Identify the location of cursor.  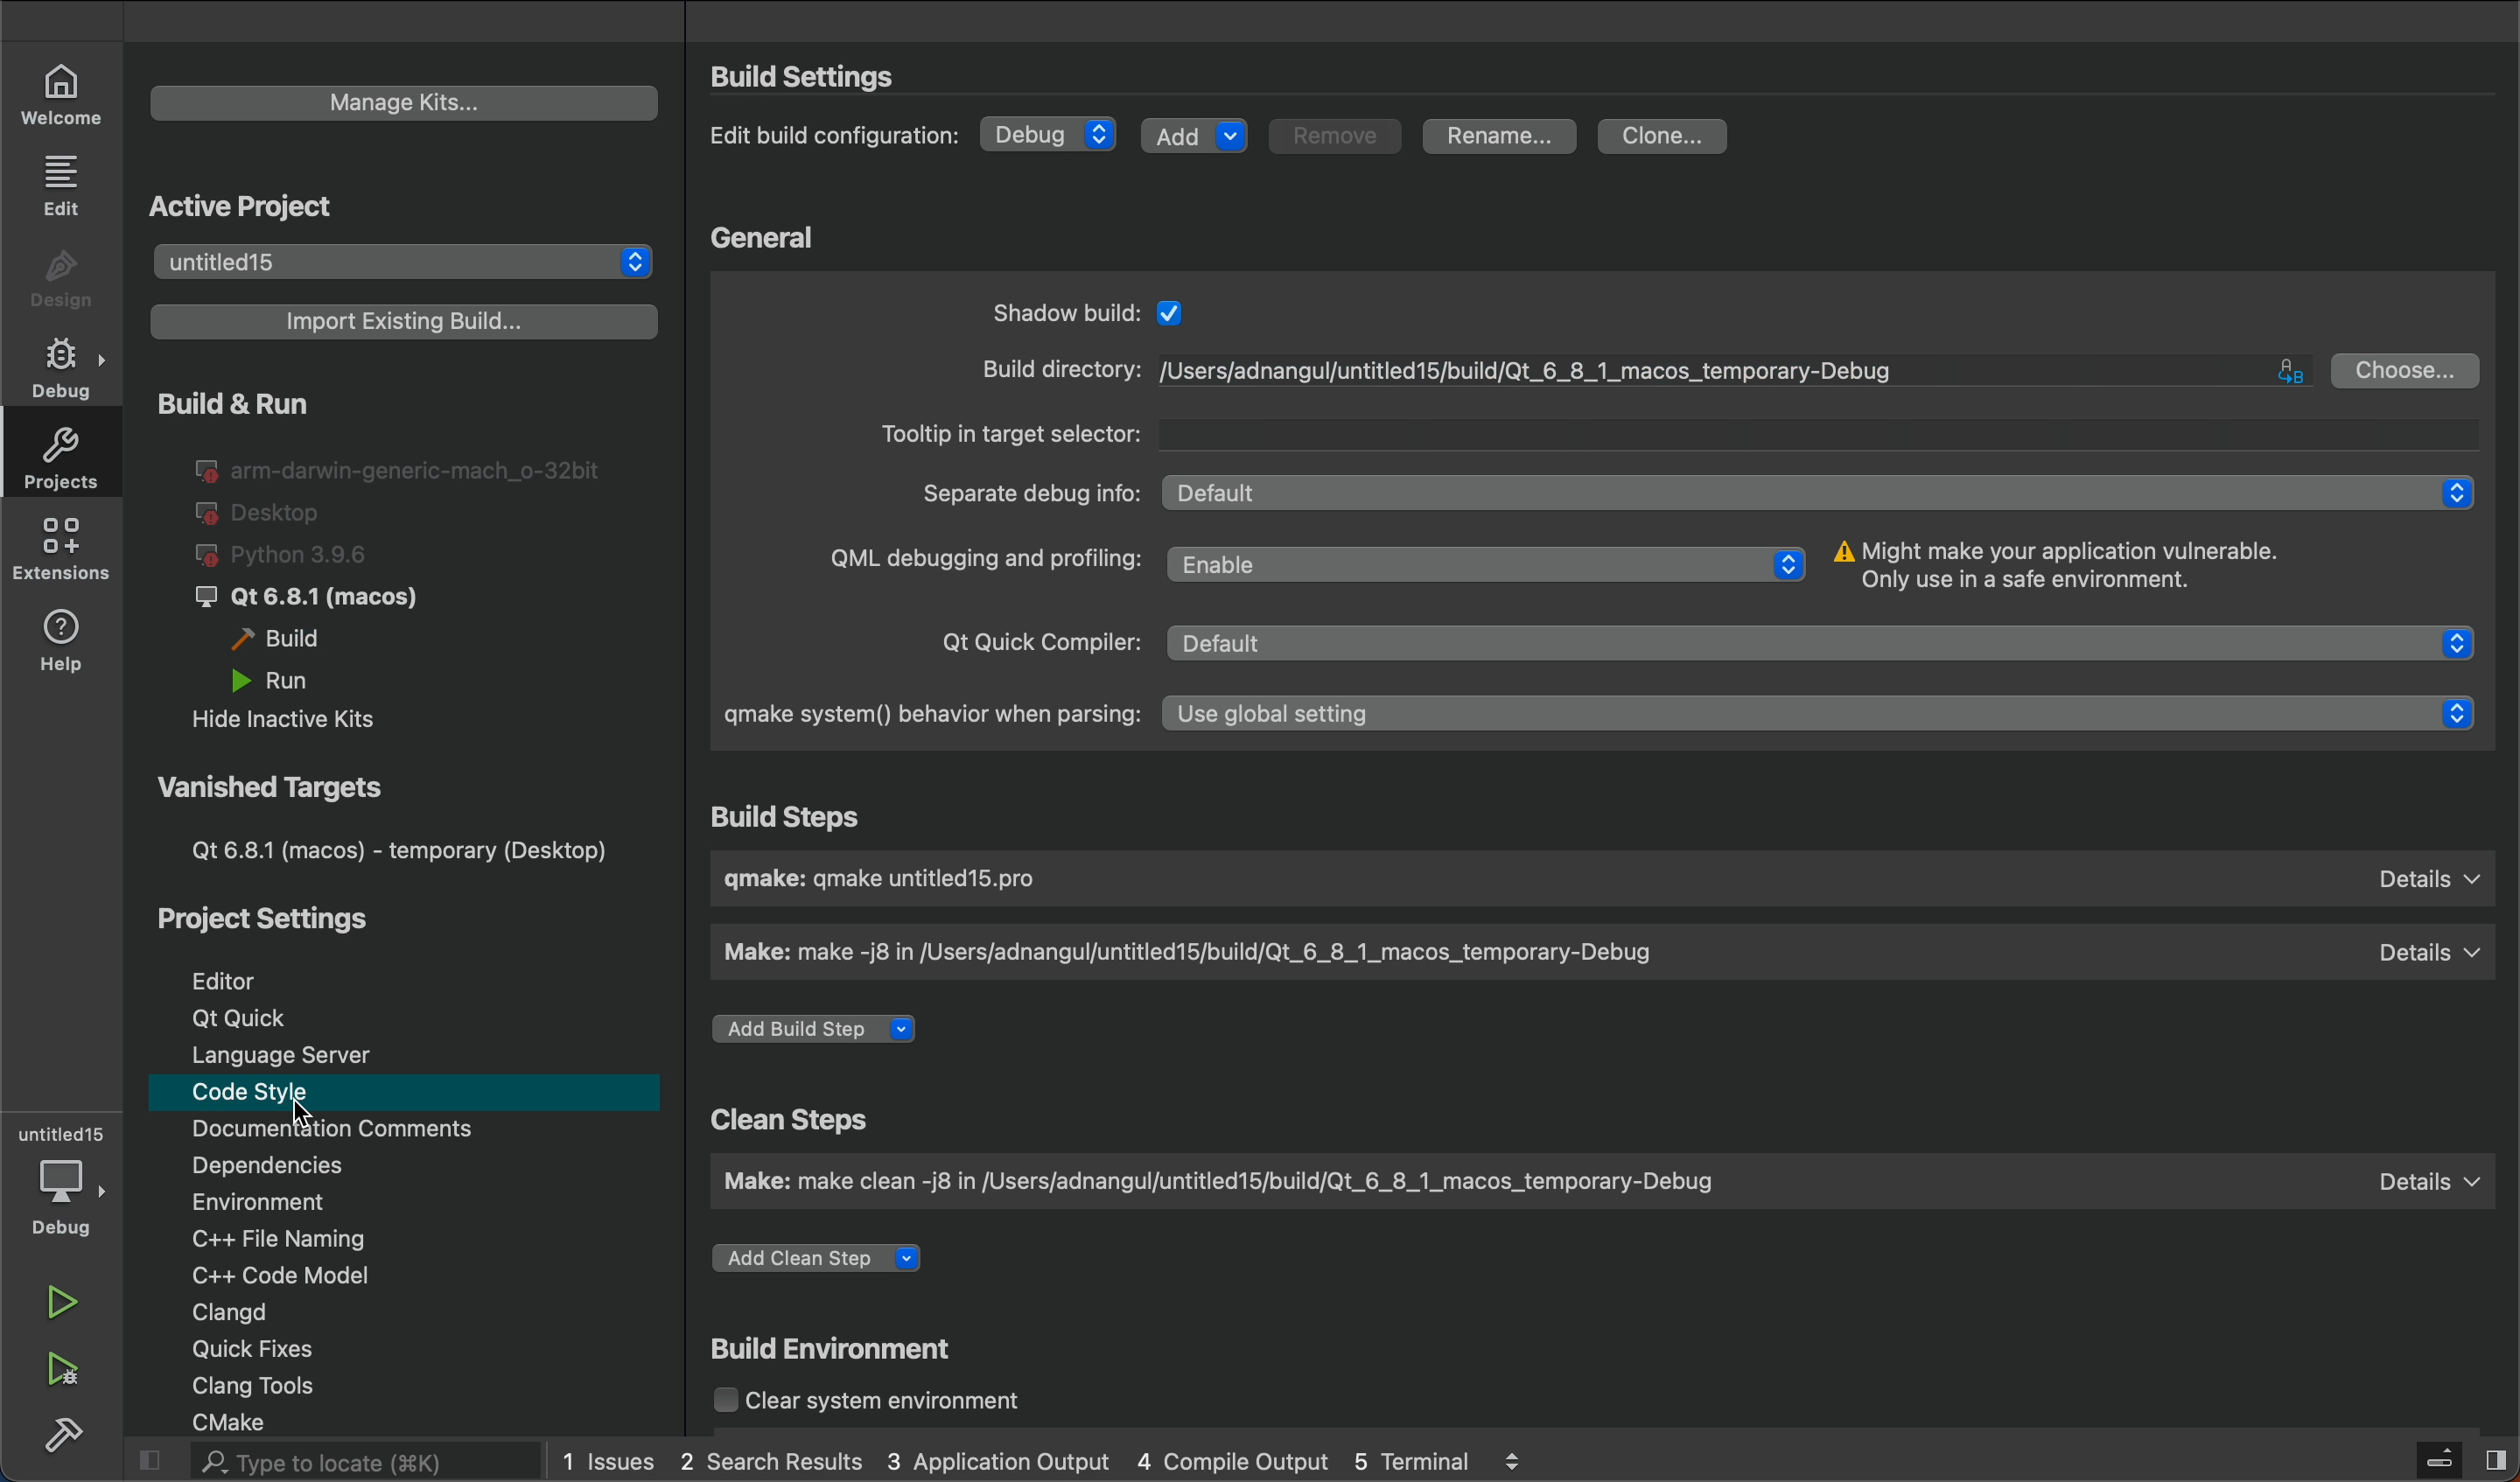
(309, 1116).